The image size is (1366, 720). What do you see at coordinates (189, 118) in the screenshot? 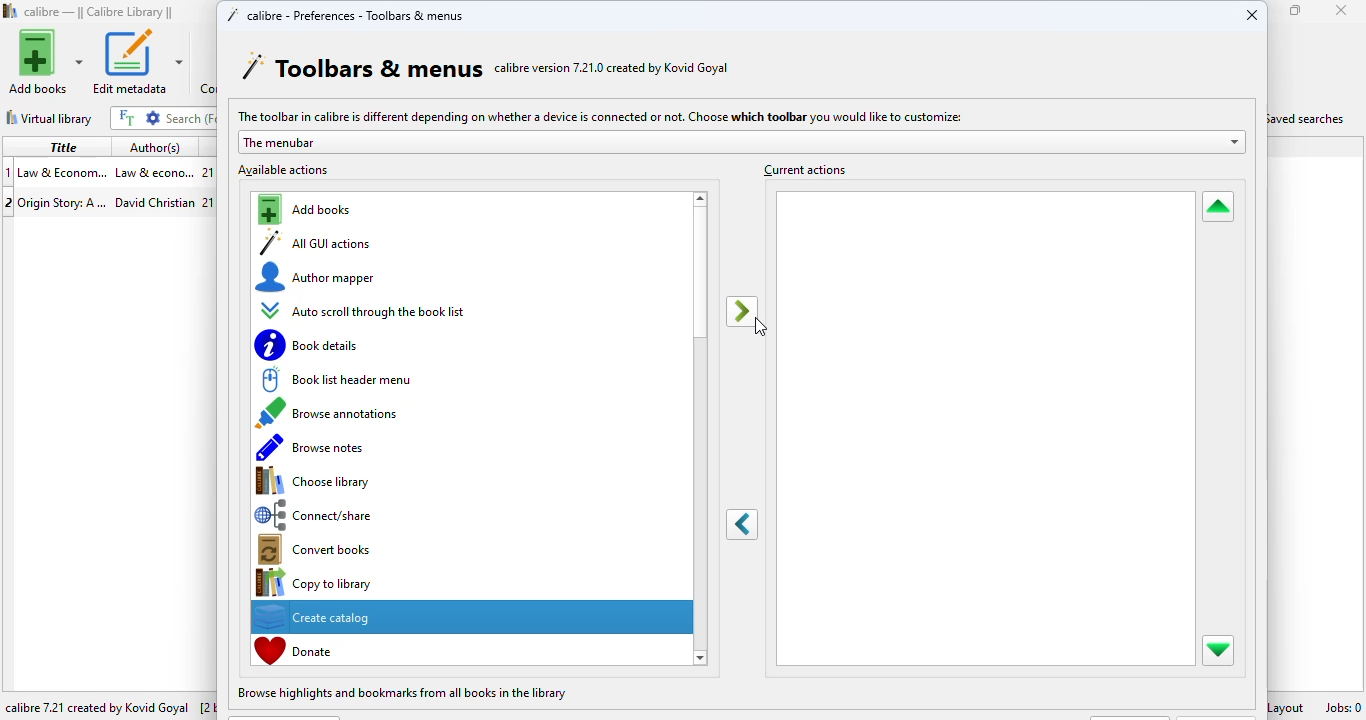
I see `search` at bounding box center [189, 118].